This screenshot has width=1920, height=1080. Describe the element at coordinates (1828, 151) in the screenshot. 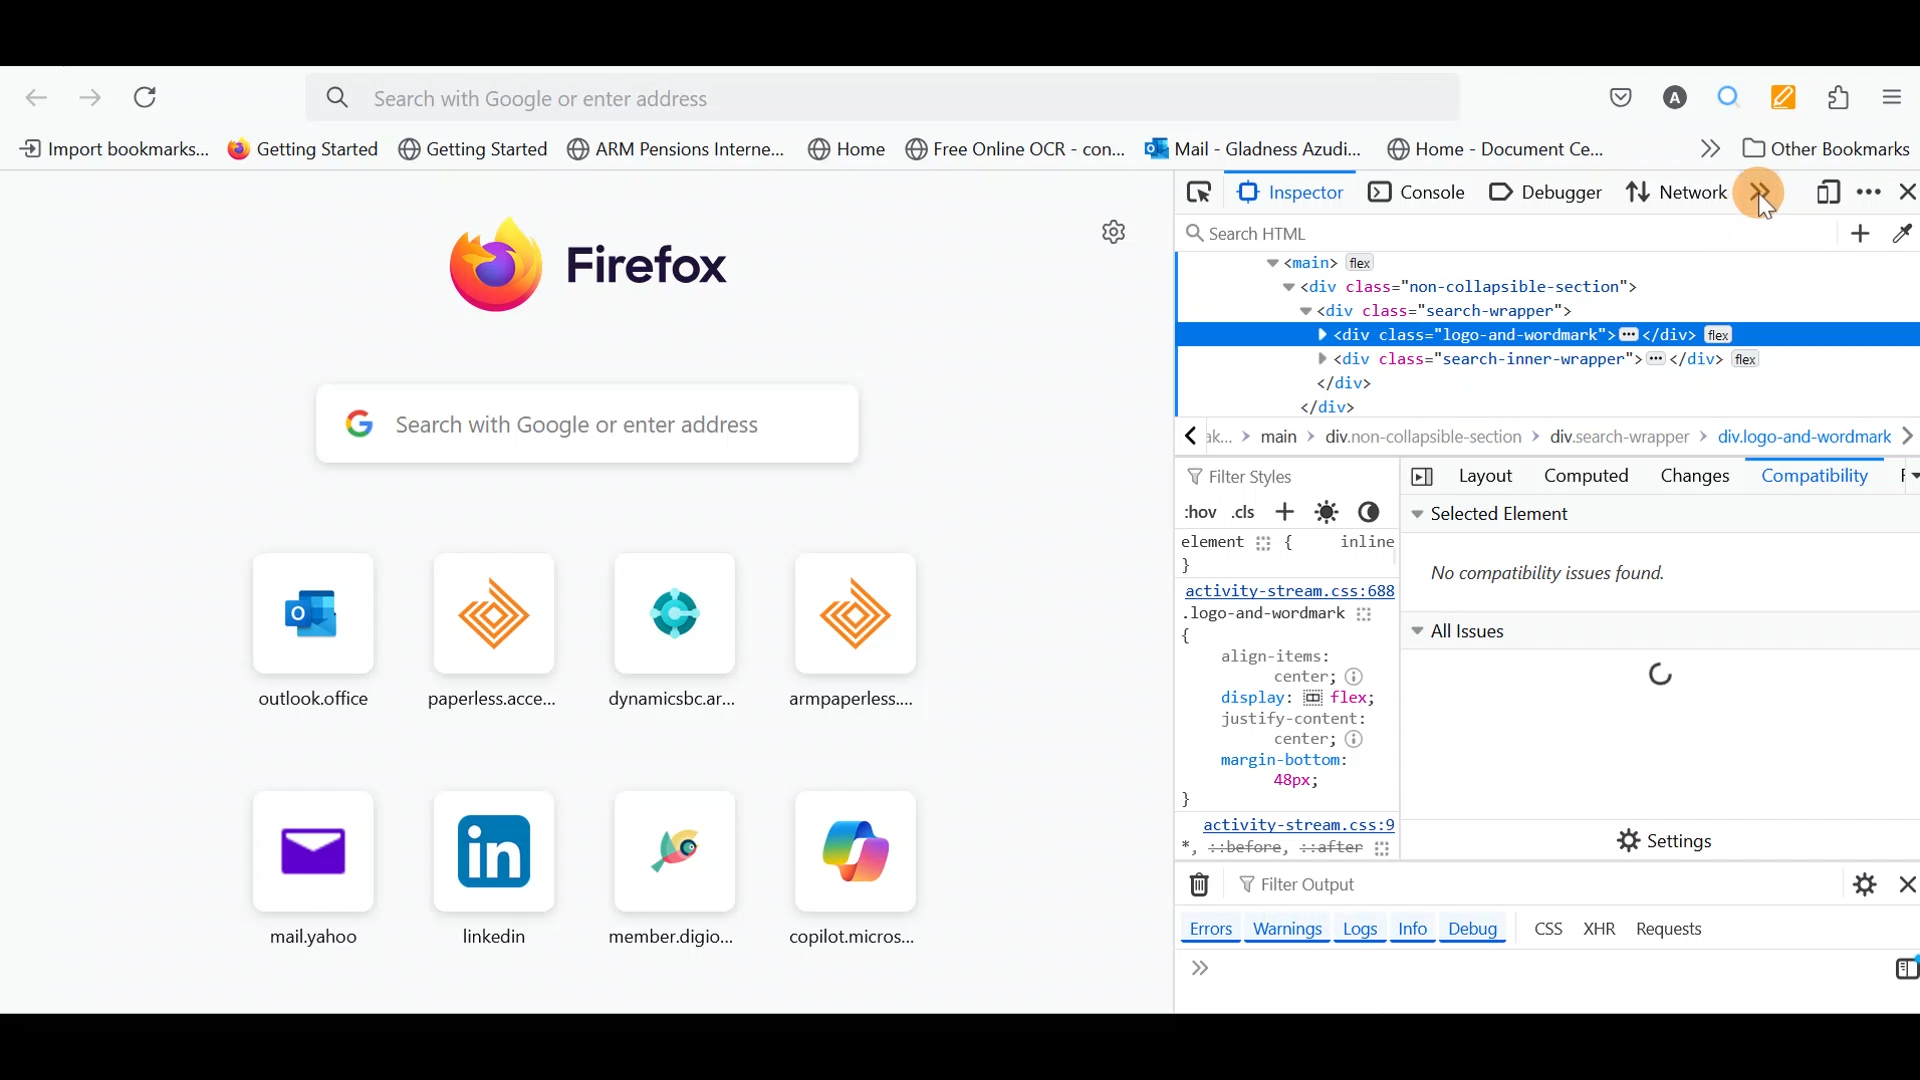

I see `Other bookmarks` at that location.